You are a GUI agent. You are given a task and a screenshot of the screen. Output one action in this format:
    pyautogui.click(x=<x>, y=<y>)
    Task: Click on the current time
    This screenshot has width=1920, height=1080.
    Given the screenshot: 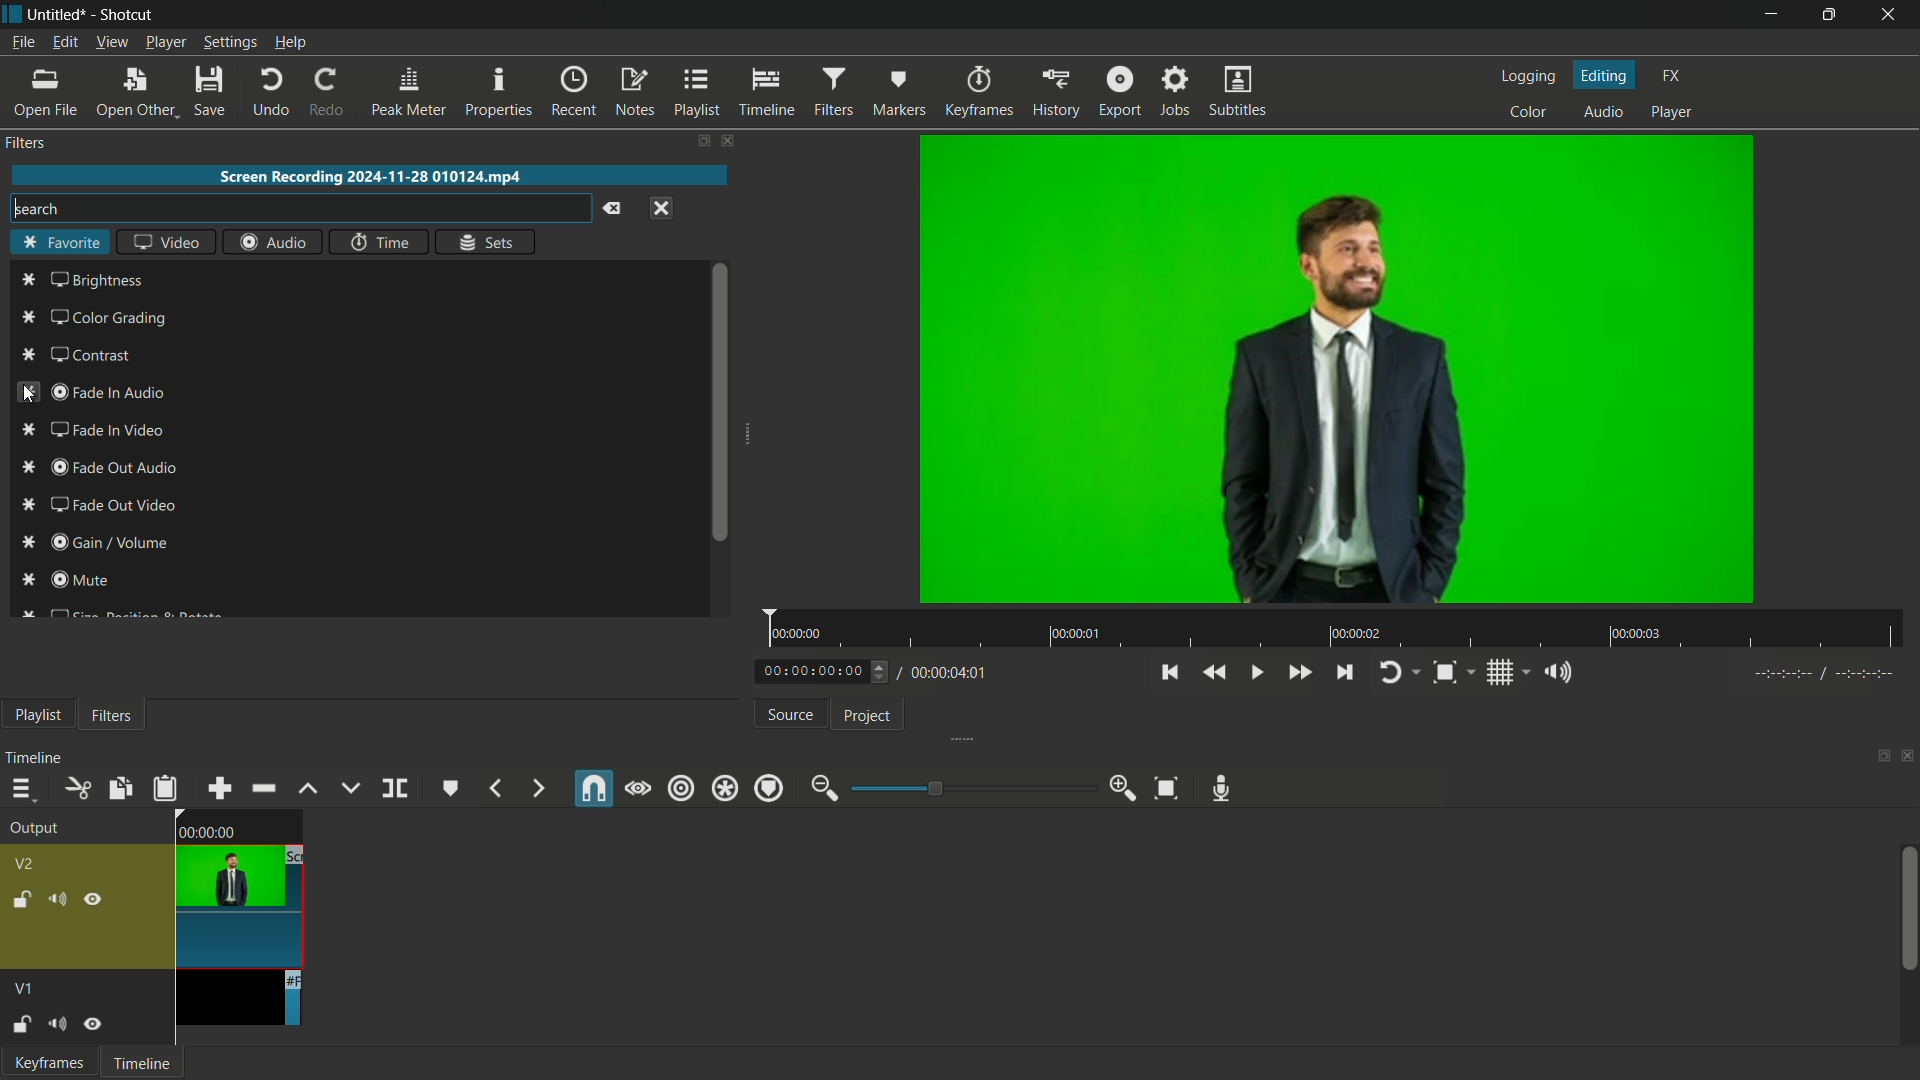 What is the action you would take?
    pyautogui.click(x=812, y=670)
    